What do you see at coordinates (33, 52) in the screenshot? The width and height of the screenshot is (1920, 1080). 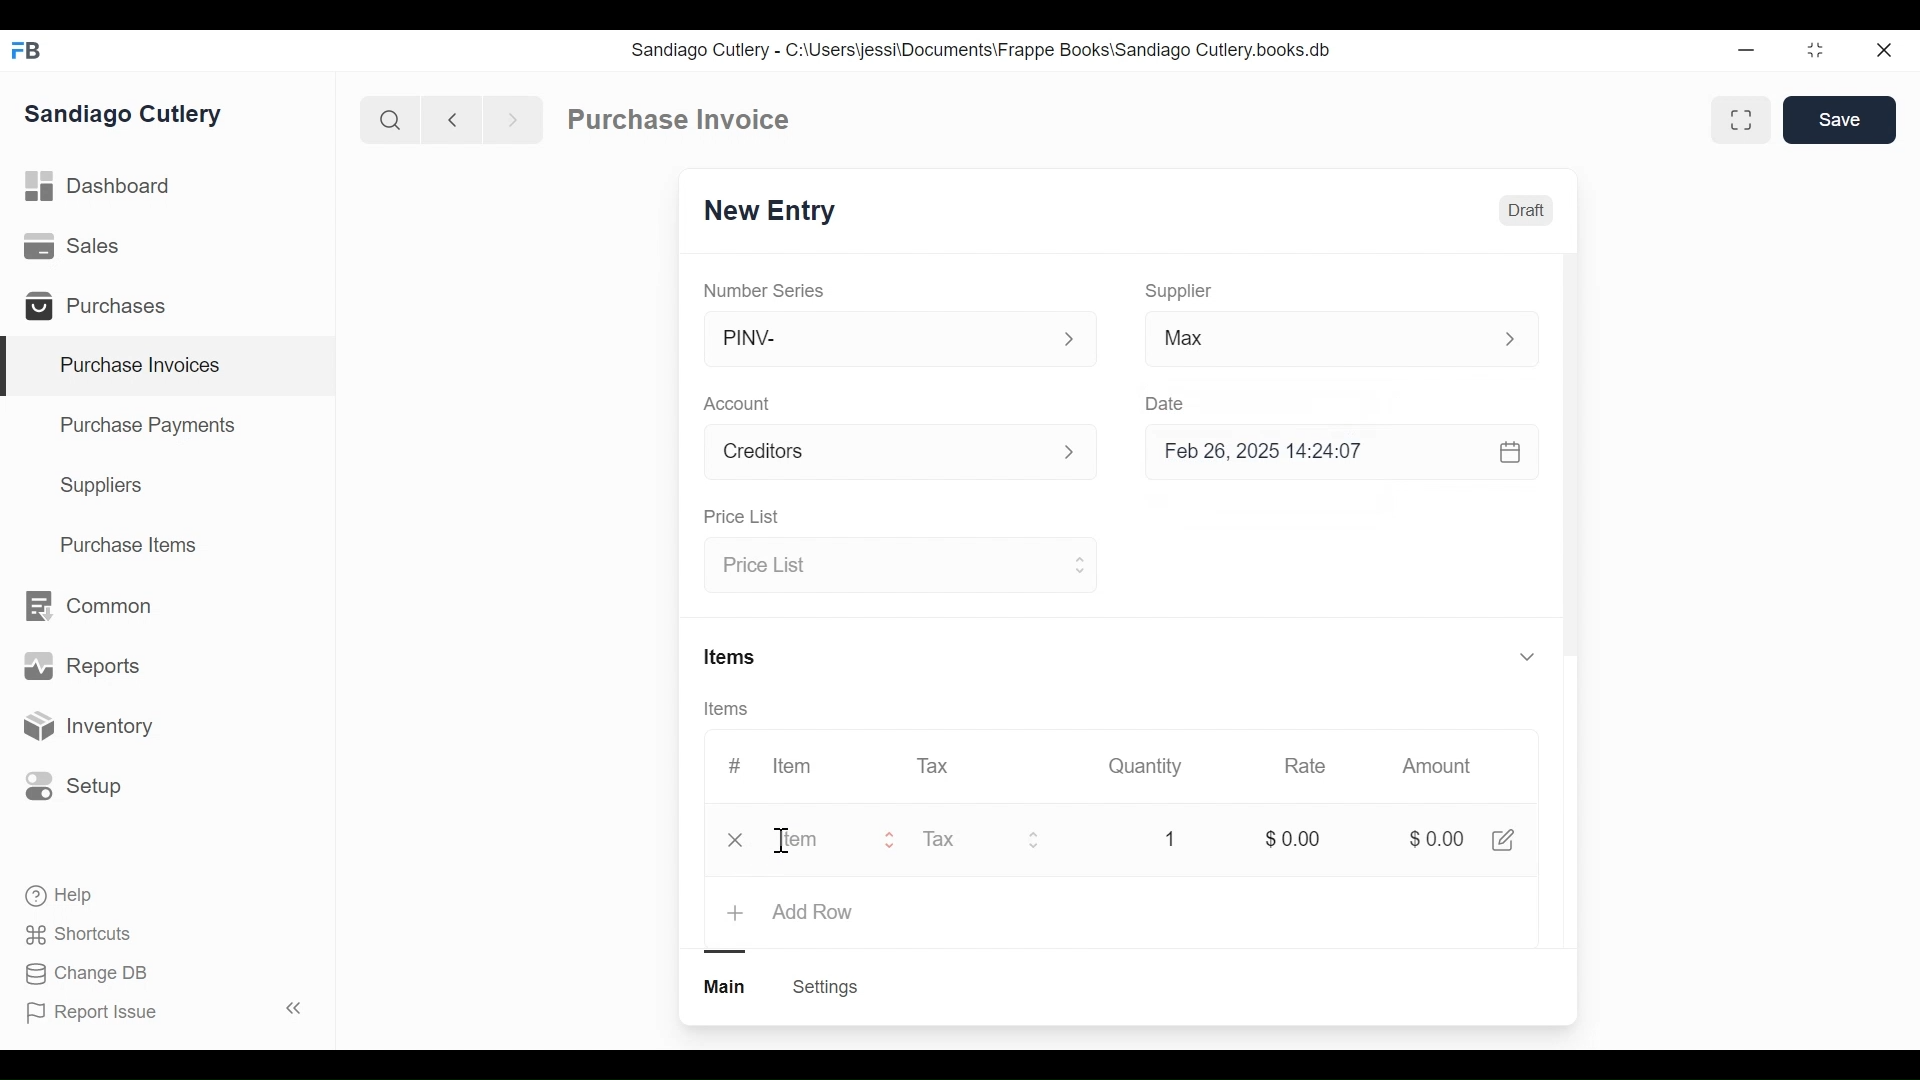 I see `Frappe Books Desktop icon` at bounding box center [33, 52].